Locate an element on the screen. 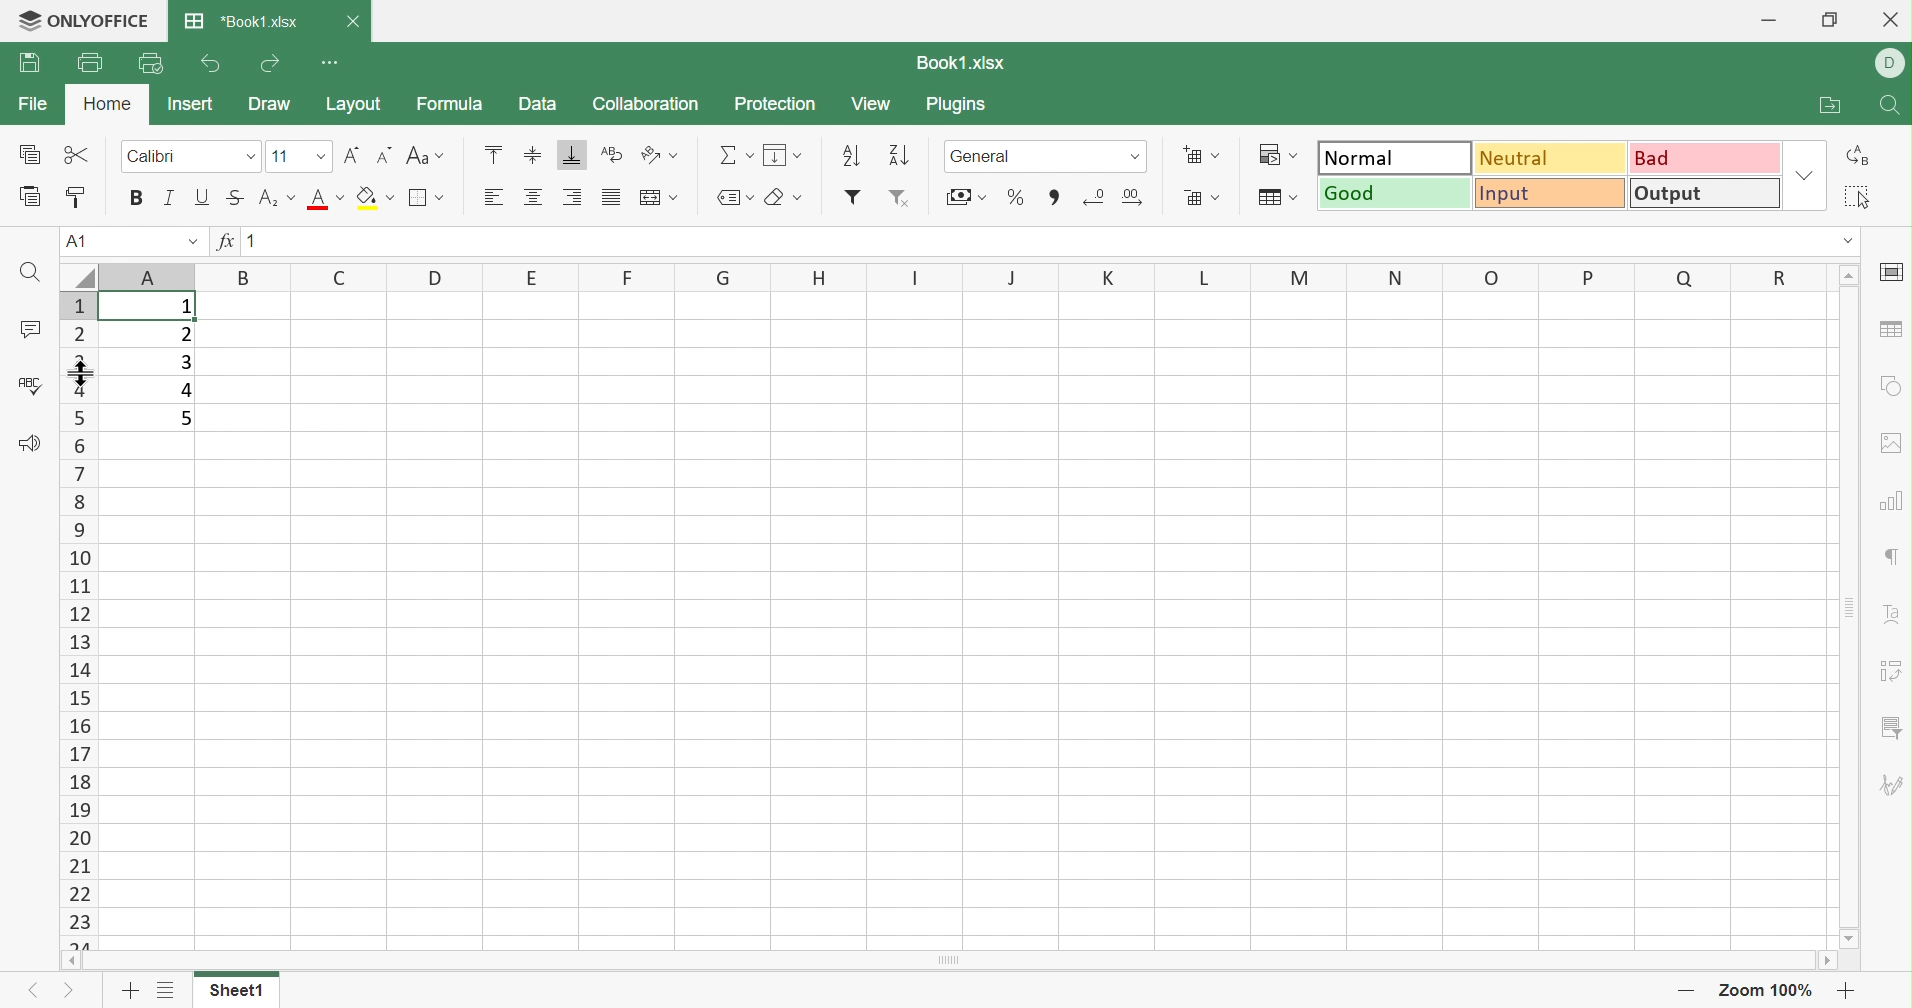  Scroll Down is located at coordinates (1849, 940).